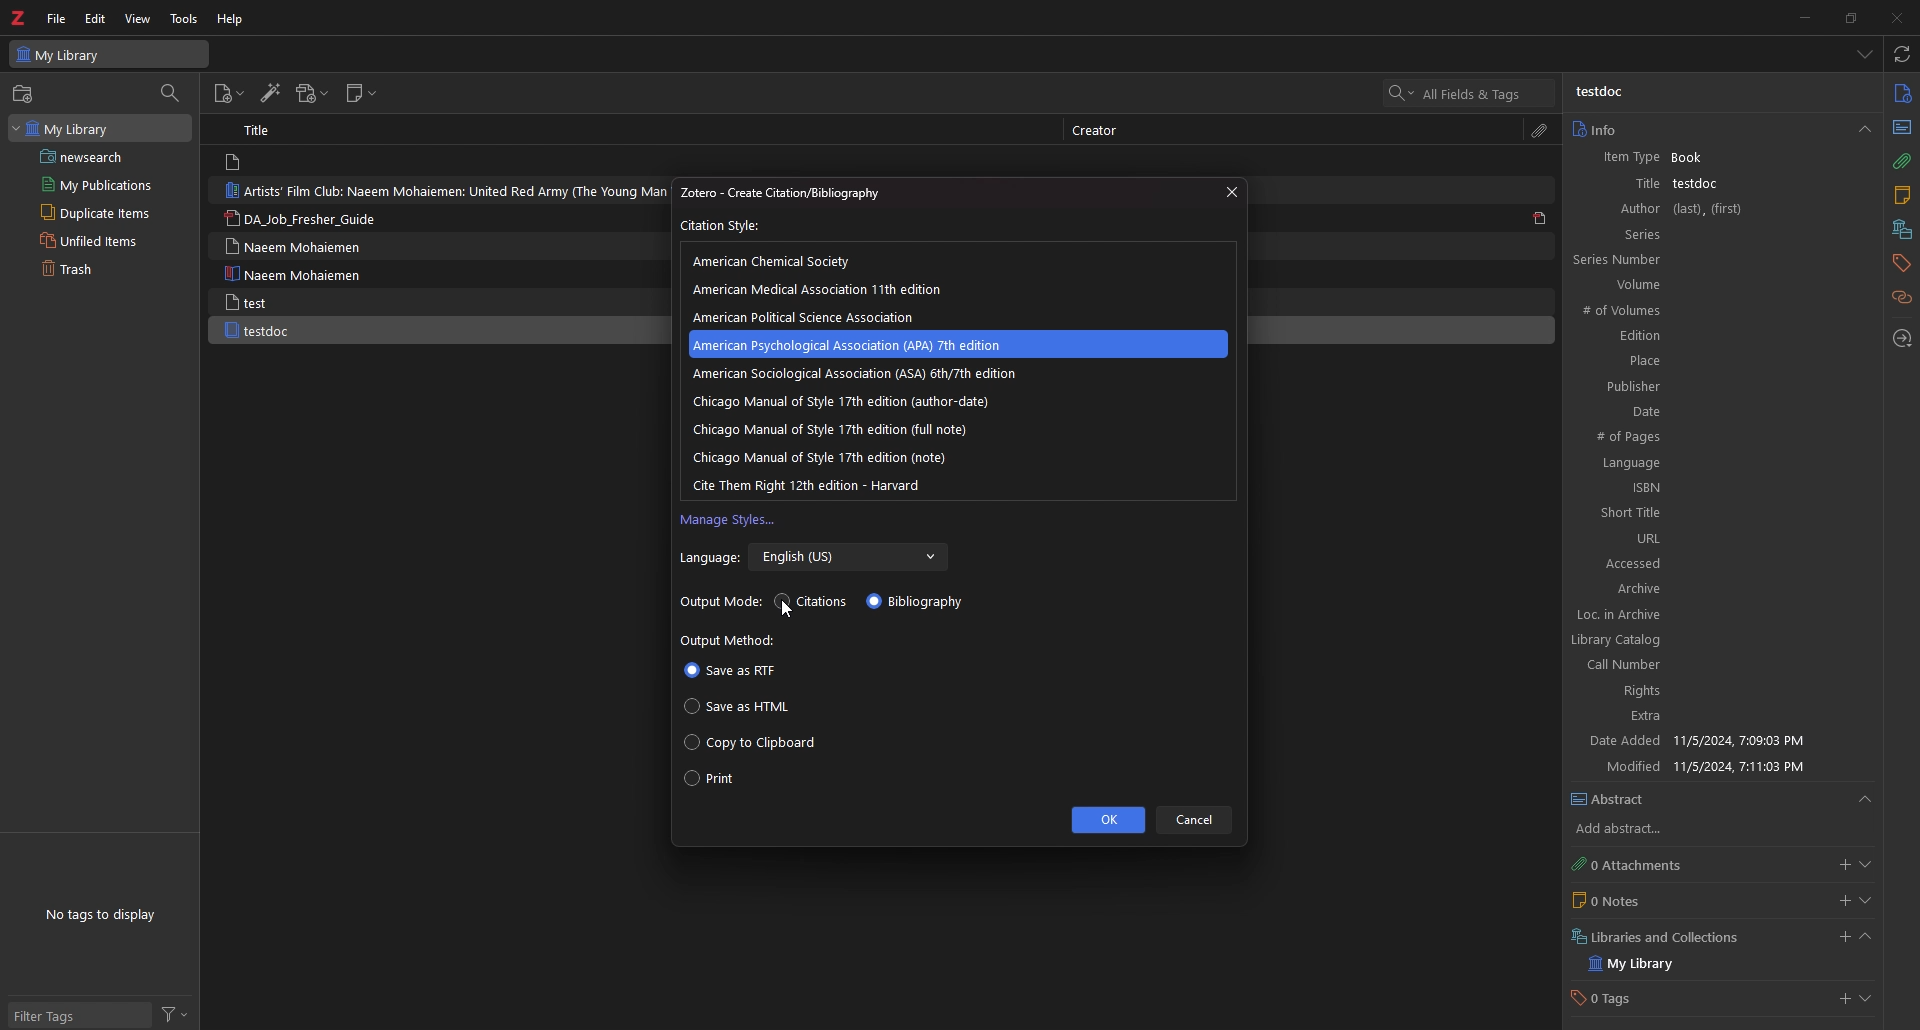 The width and height of the screenshot is (1920, 1030). I want to click on my library, so click(98, 127).